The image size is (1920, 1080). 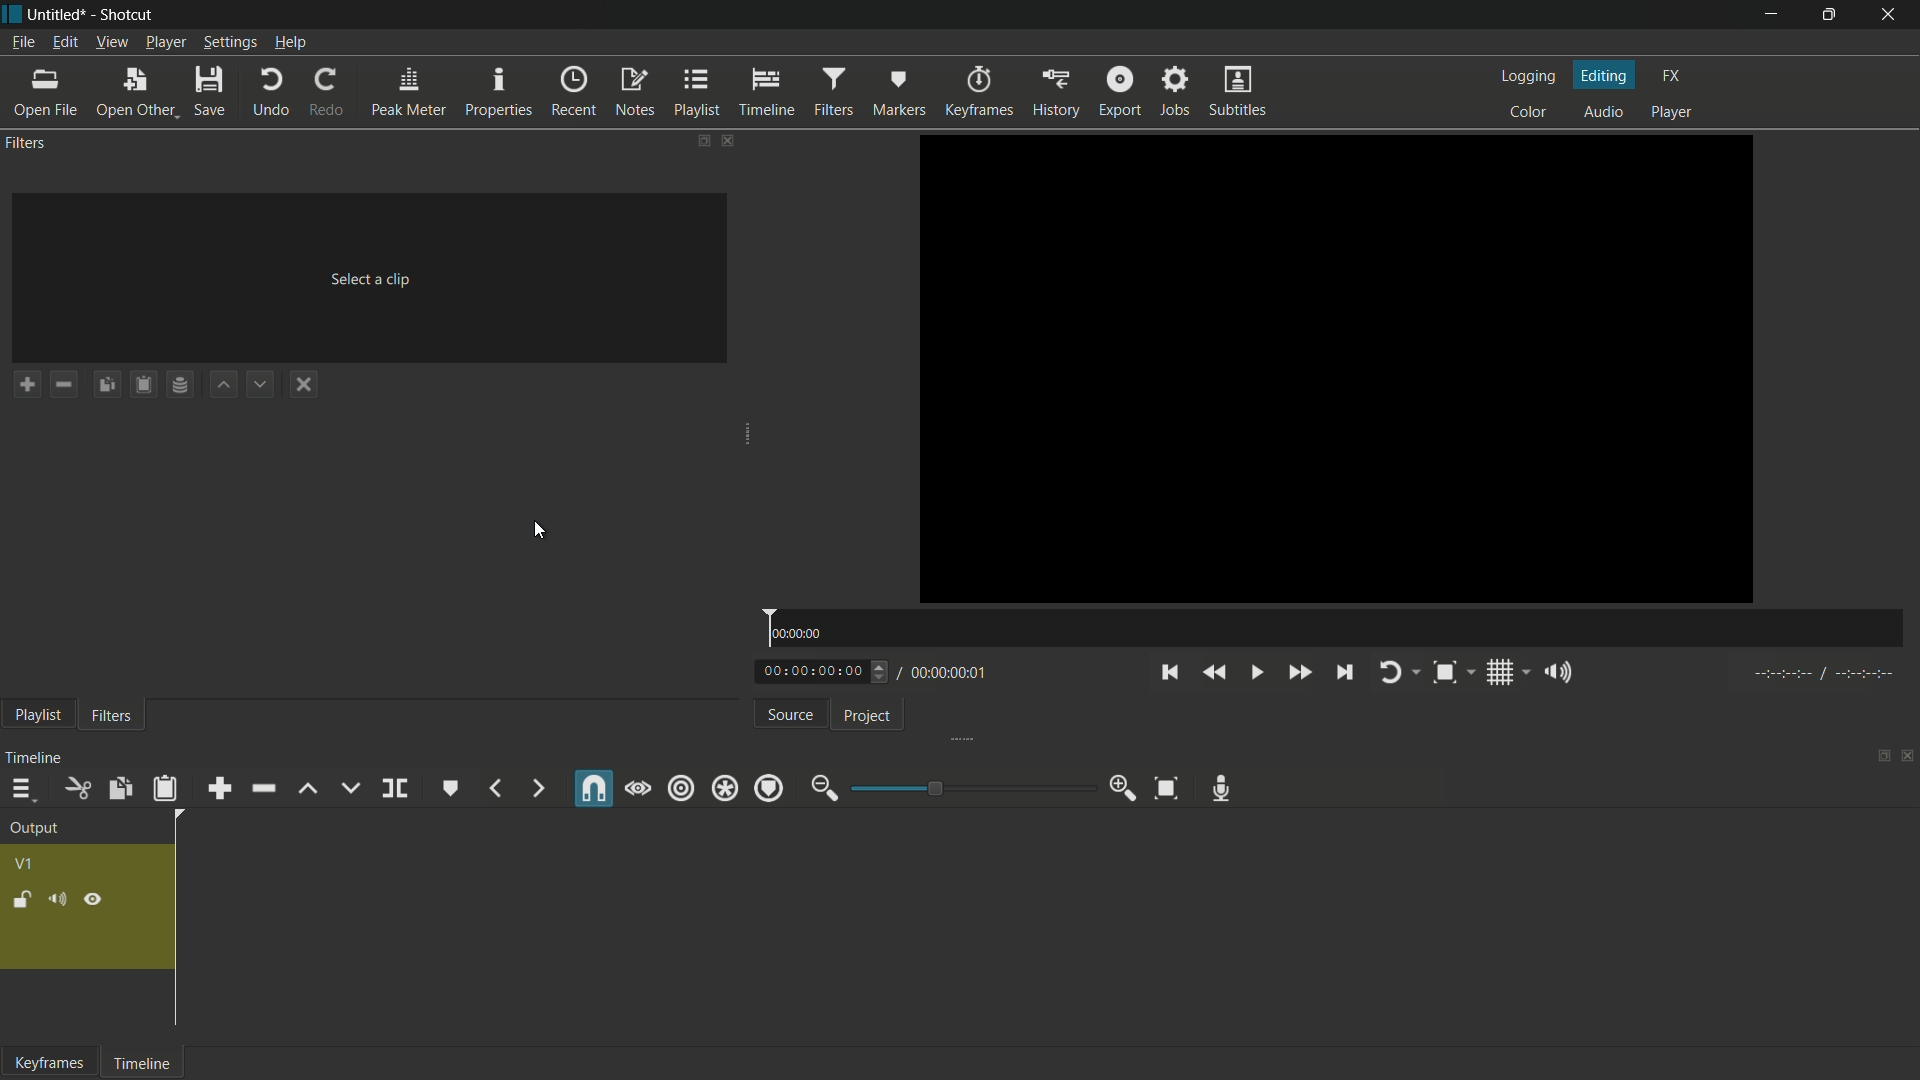 I want to click on playlist, so click(x=37, y=716).